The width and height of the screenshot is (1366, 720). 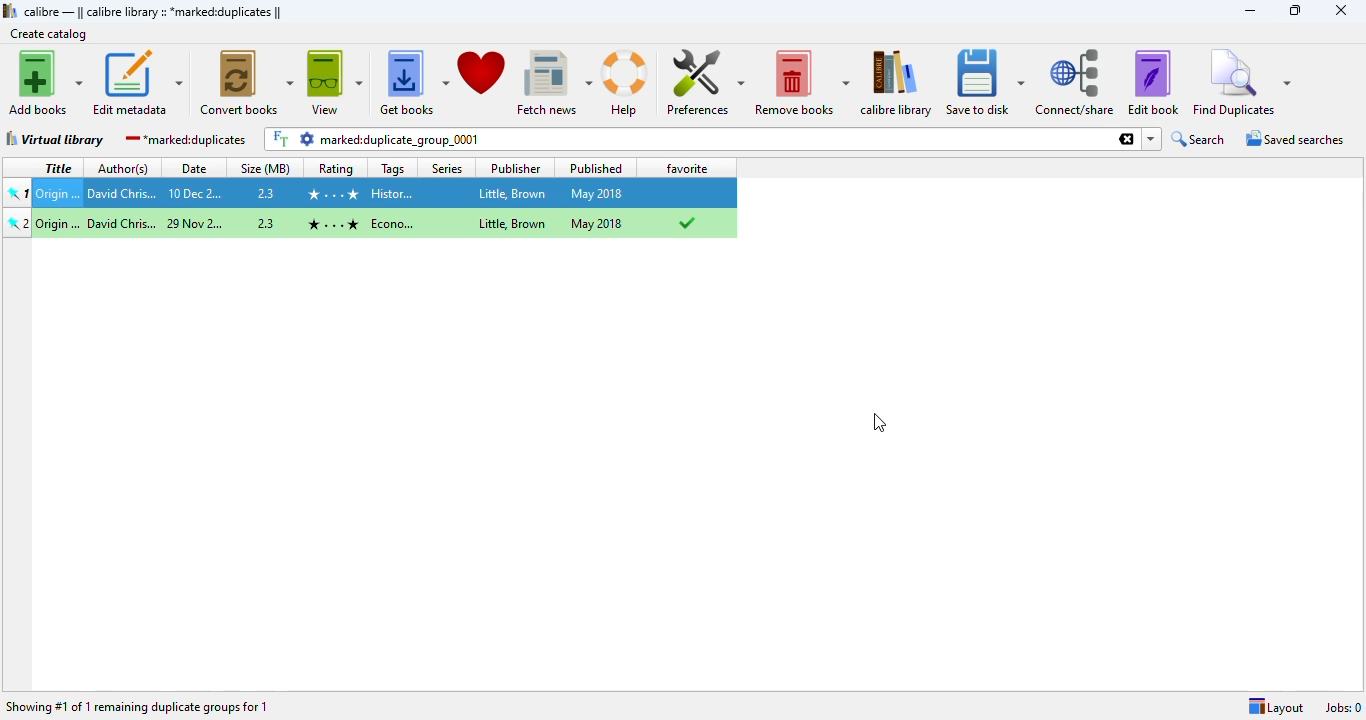 What do you see at coordinates (690, 167) in the screenshot?
I see `favorite` at bounding box center [690, 167].